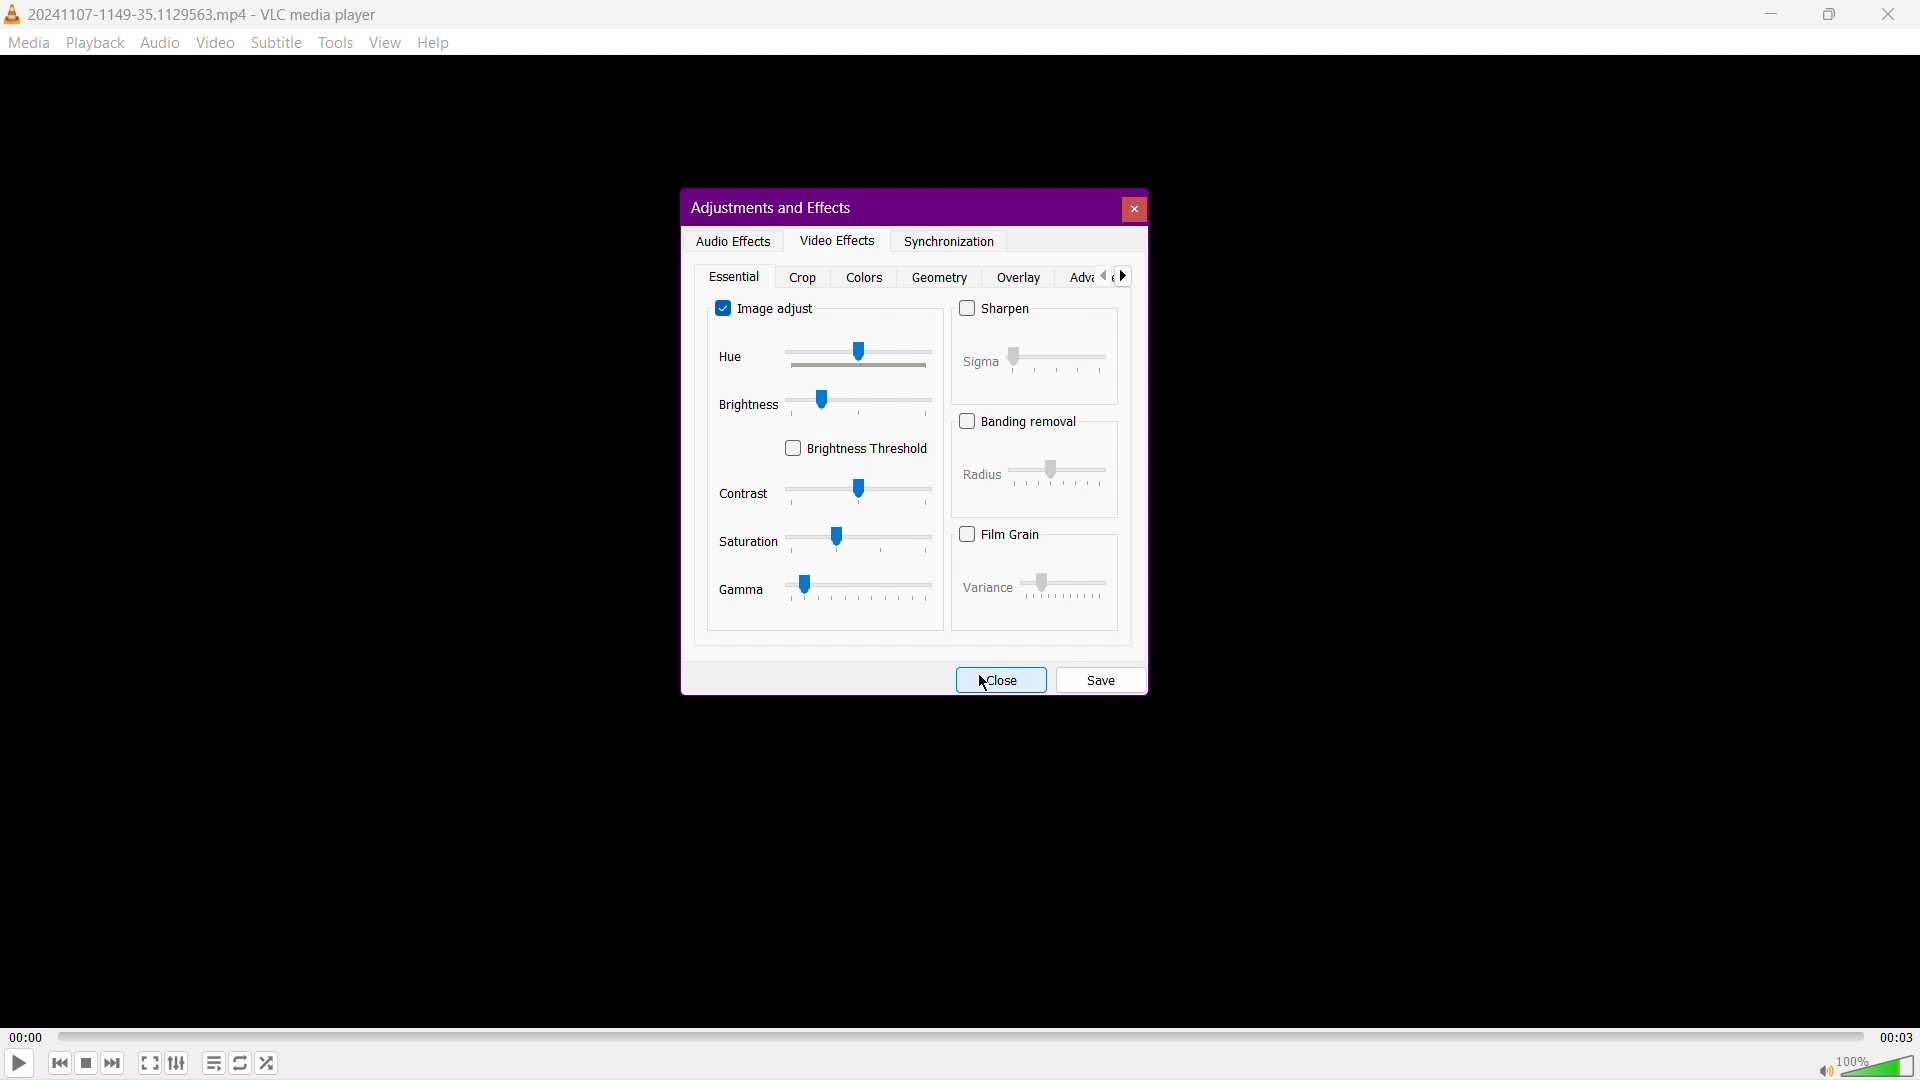 This screenshot has width=1920, height=1080. Describe the element at coordinates (58, 1064) in the screenshot. I see `Skip Back` at that location.